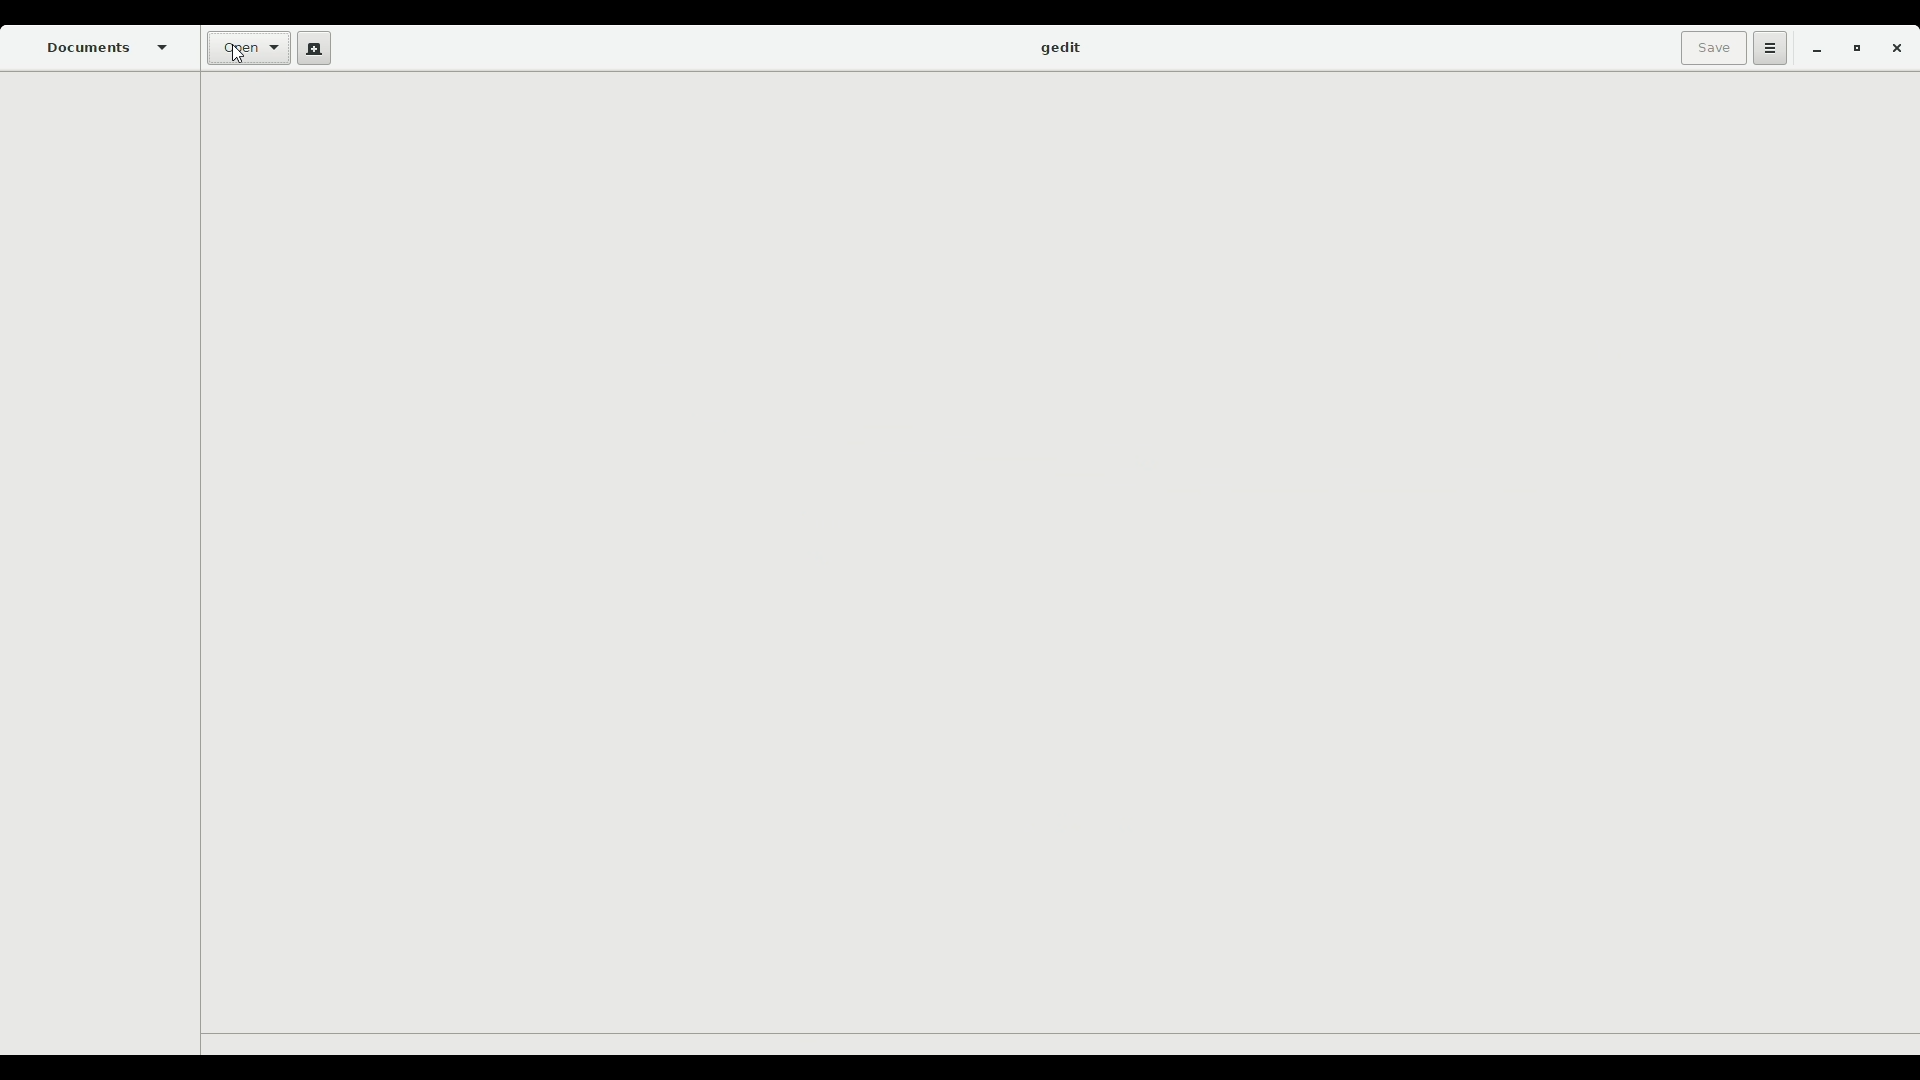 Image resolution: width=1920 pixels, height=1080 pixels. Describe the element at coordinates (1767, 48) in the screenshot. I see `Options` at that location.